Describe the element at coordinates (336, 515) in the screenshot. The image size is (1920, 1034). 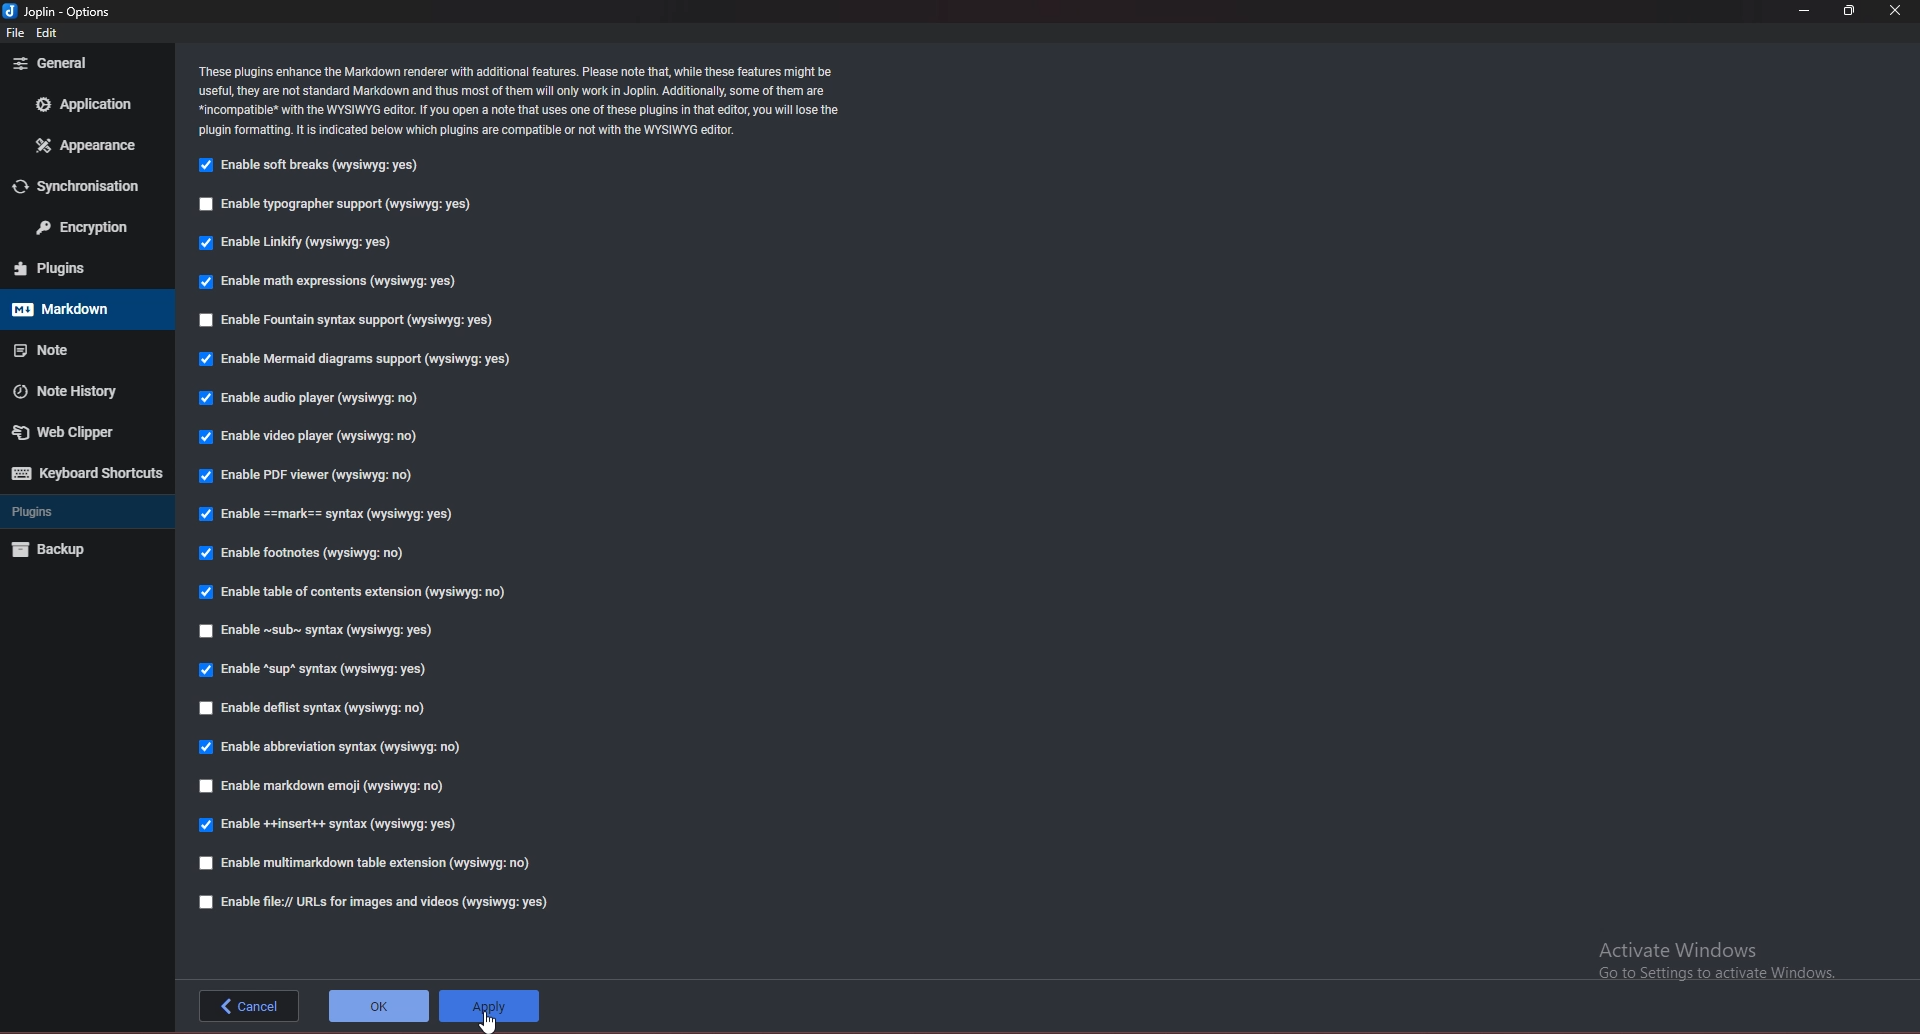
I see `enable mark syntax` at that location.